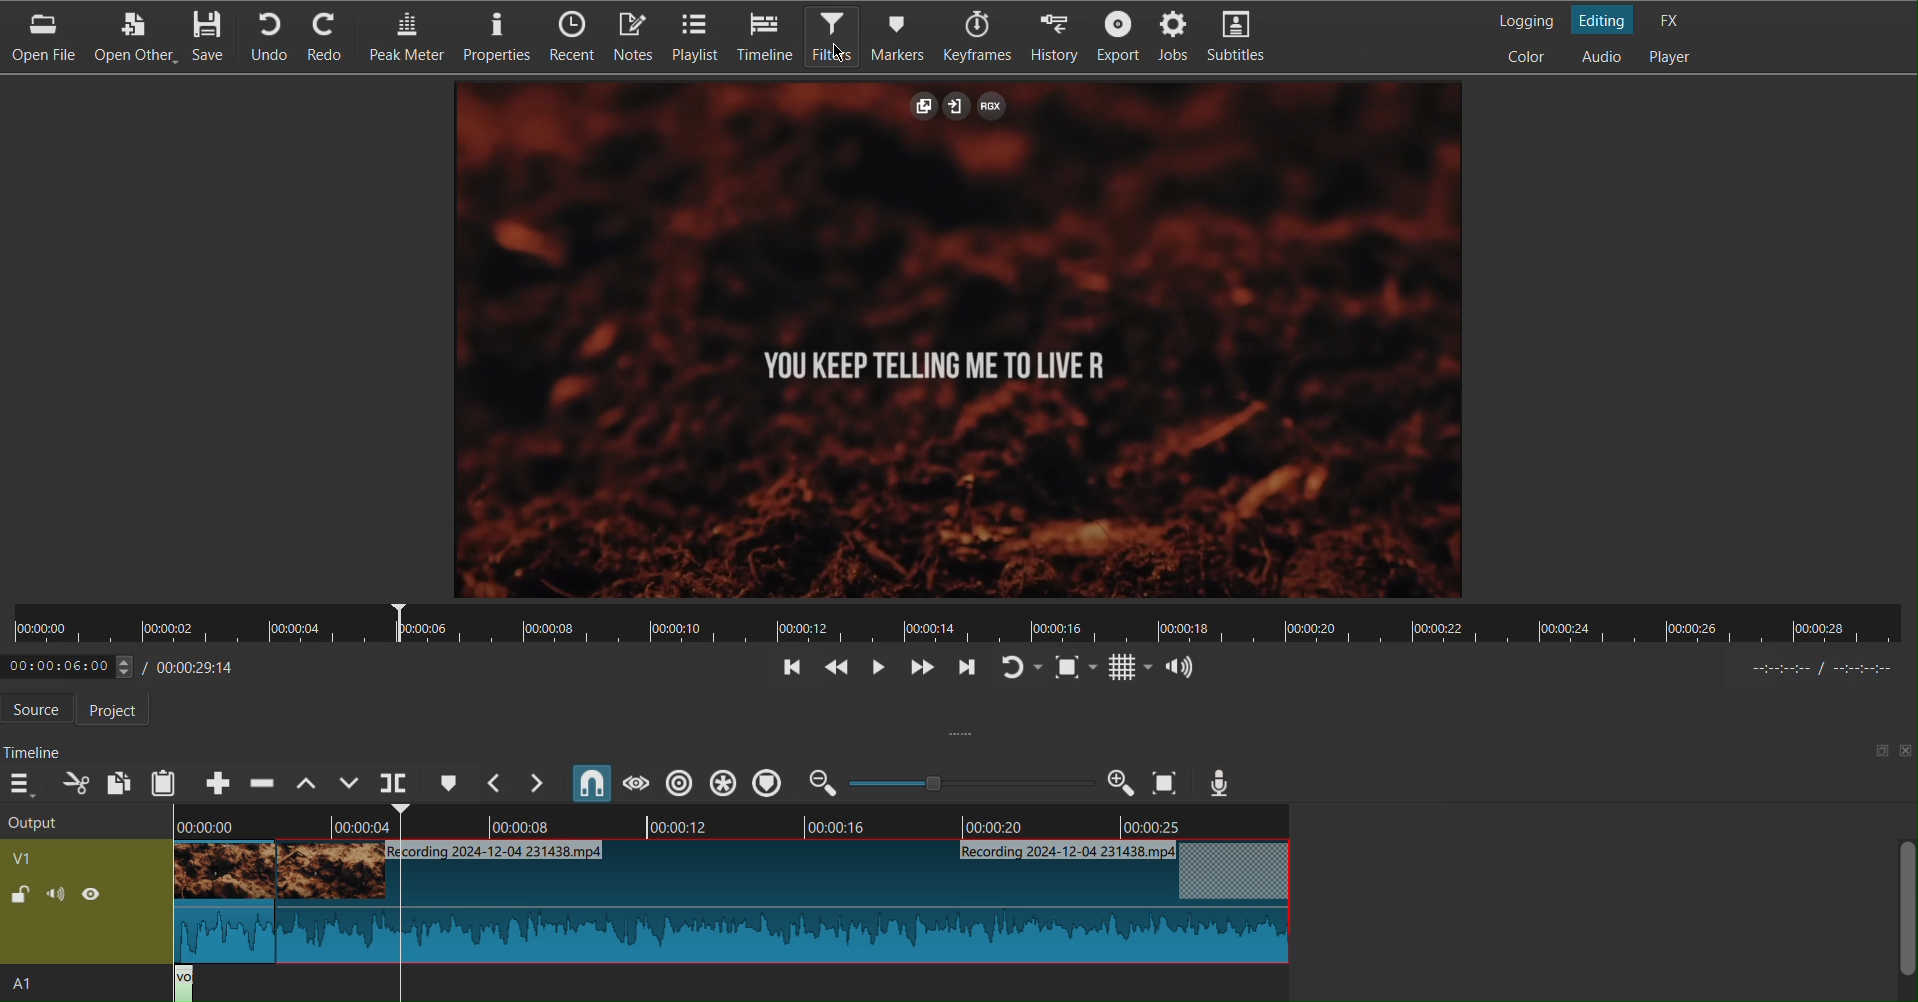 This screenshot has width=1918, height=1002. I want to click on Playerhead Split, so click(394, 783).